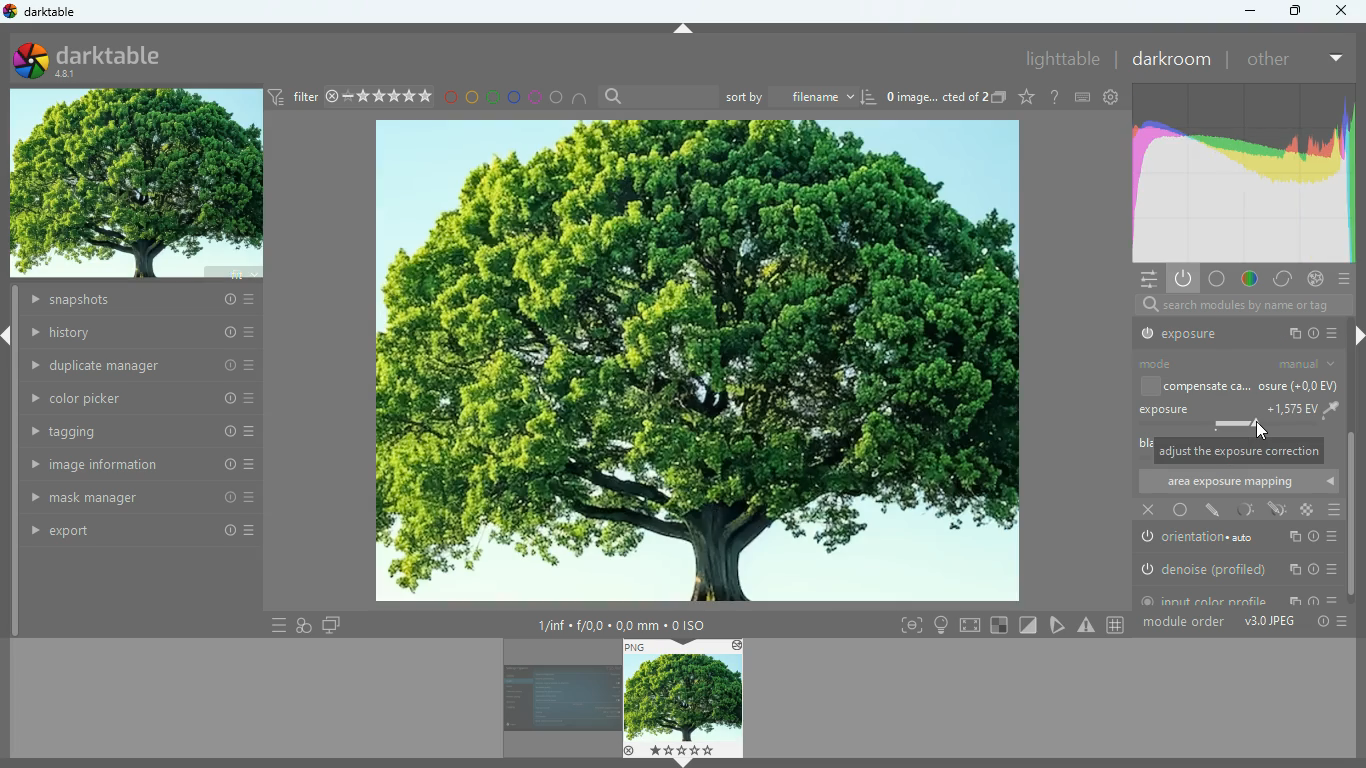 This screenshot has width=1366, height=768. What do you see at coordinates (1284, 278) in the screenshot?
I see `change` at bounding box center [1284, 278].